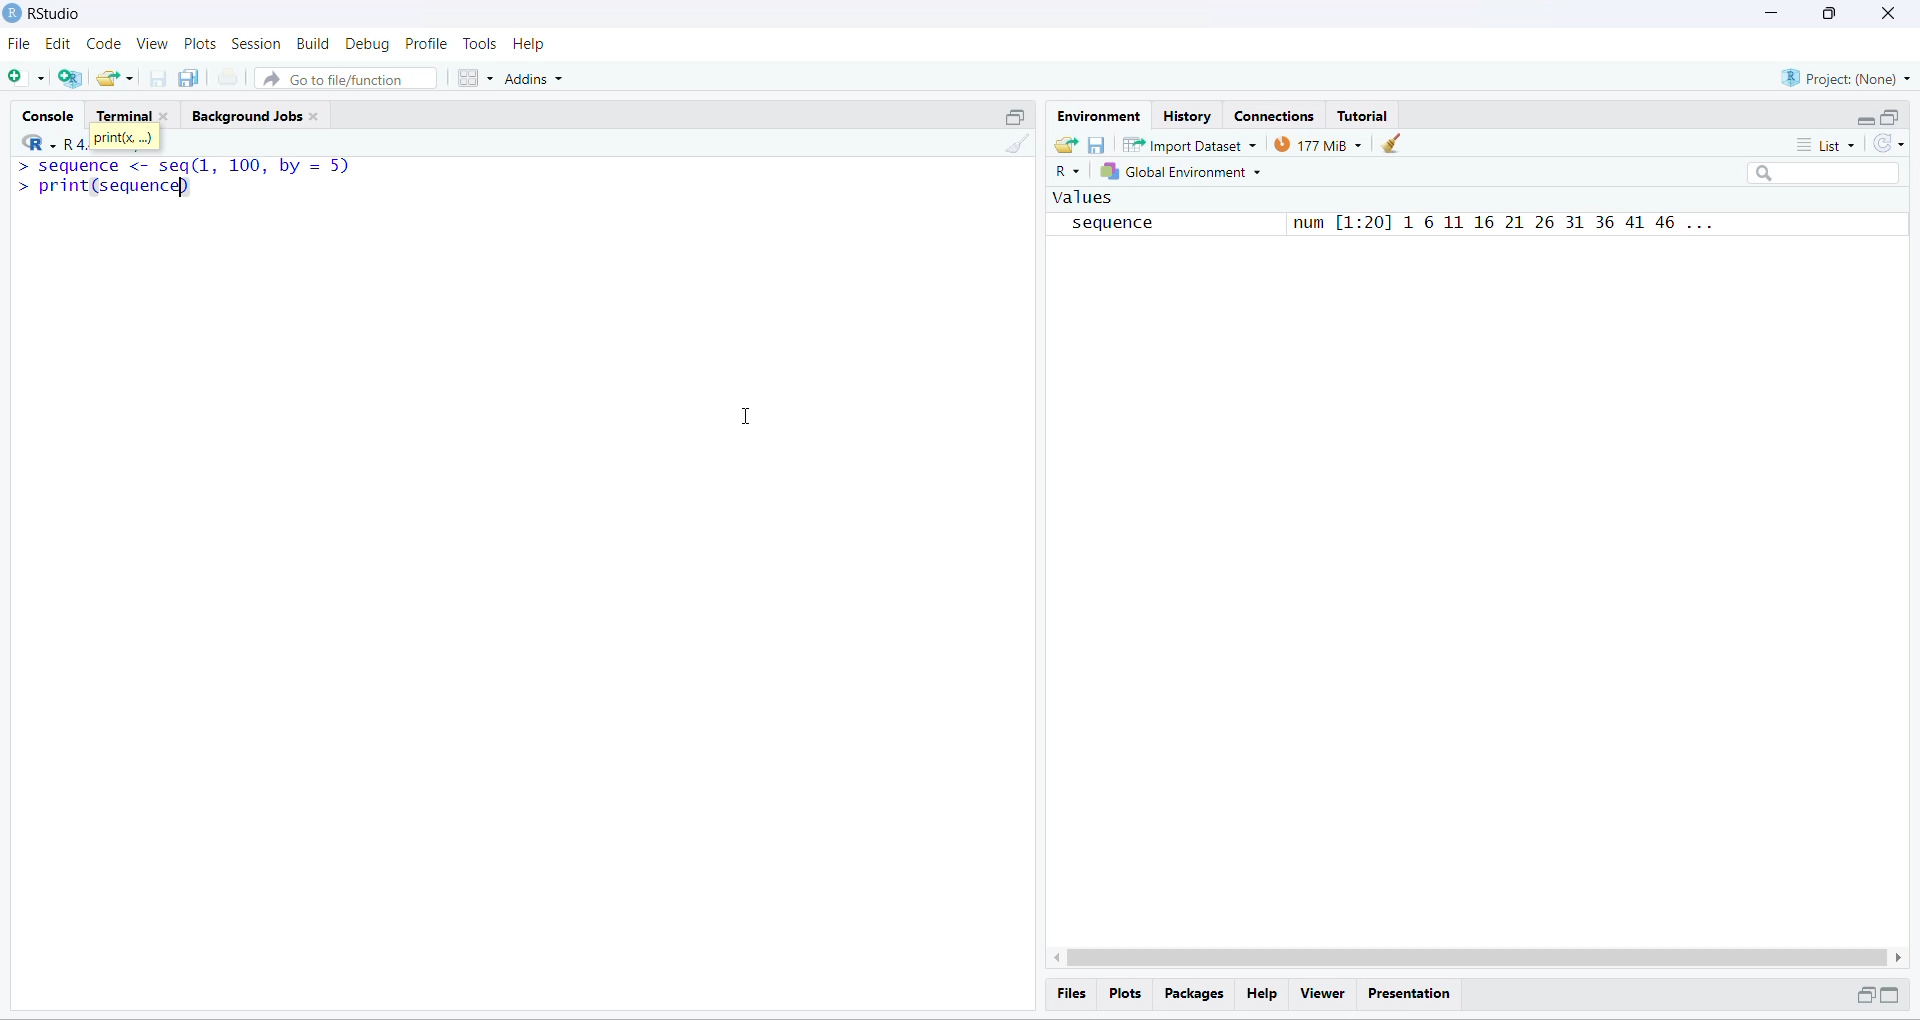  What do you see at coordinates (477, 79) in the screenshot?
I see `grid` at bounding box center [477, 79].